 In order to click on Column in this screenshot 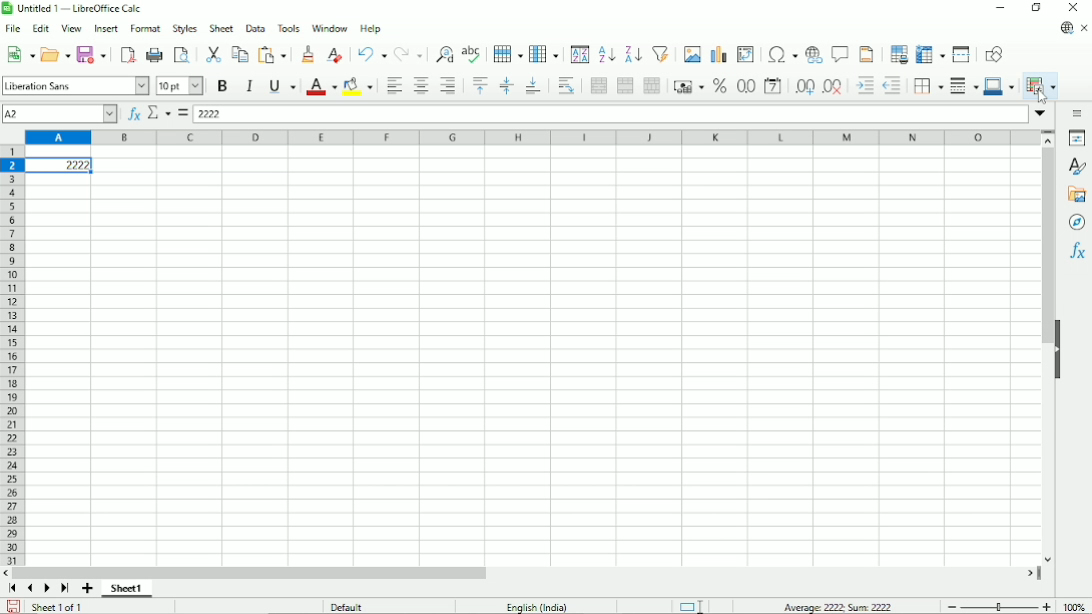, I will do `click(544, 53)`.